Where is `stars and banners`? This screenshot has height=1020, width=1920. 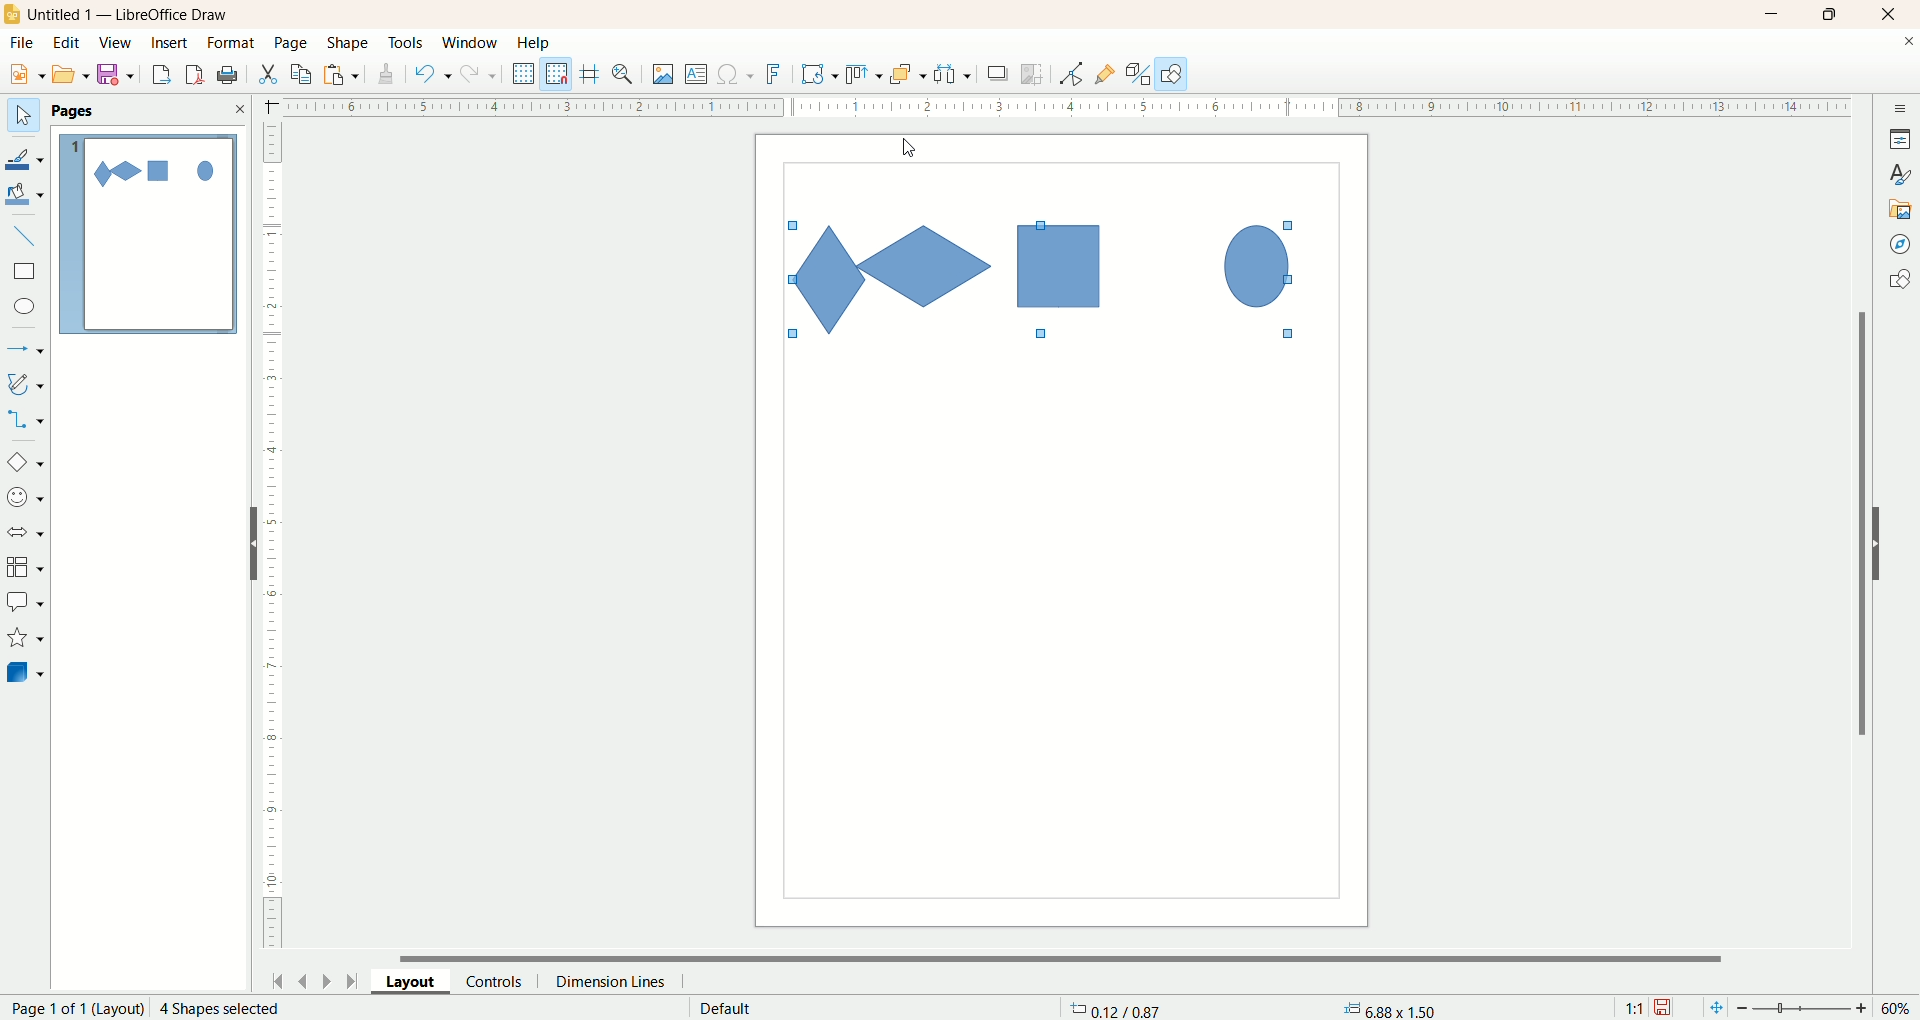 stars and banners is located at coordinates (24, 637).